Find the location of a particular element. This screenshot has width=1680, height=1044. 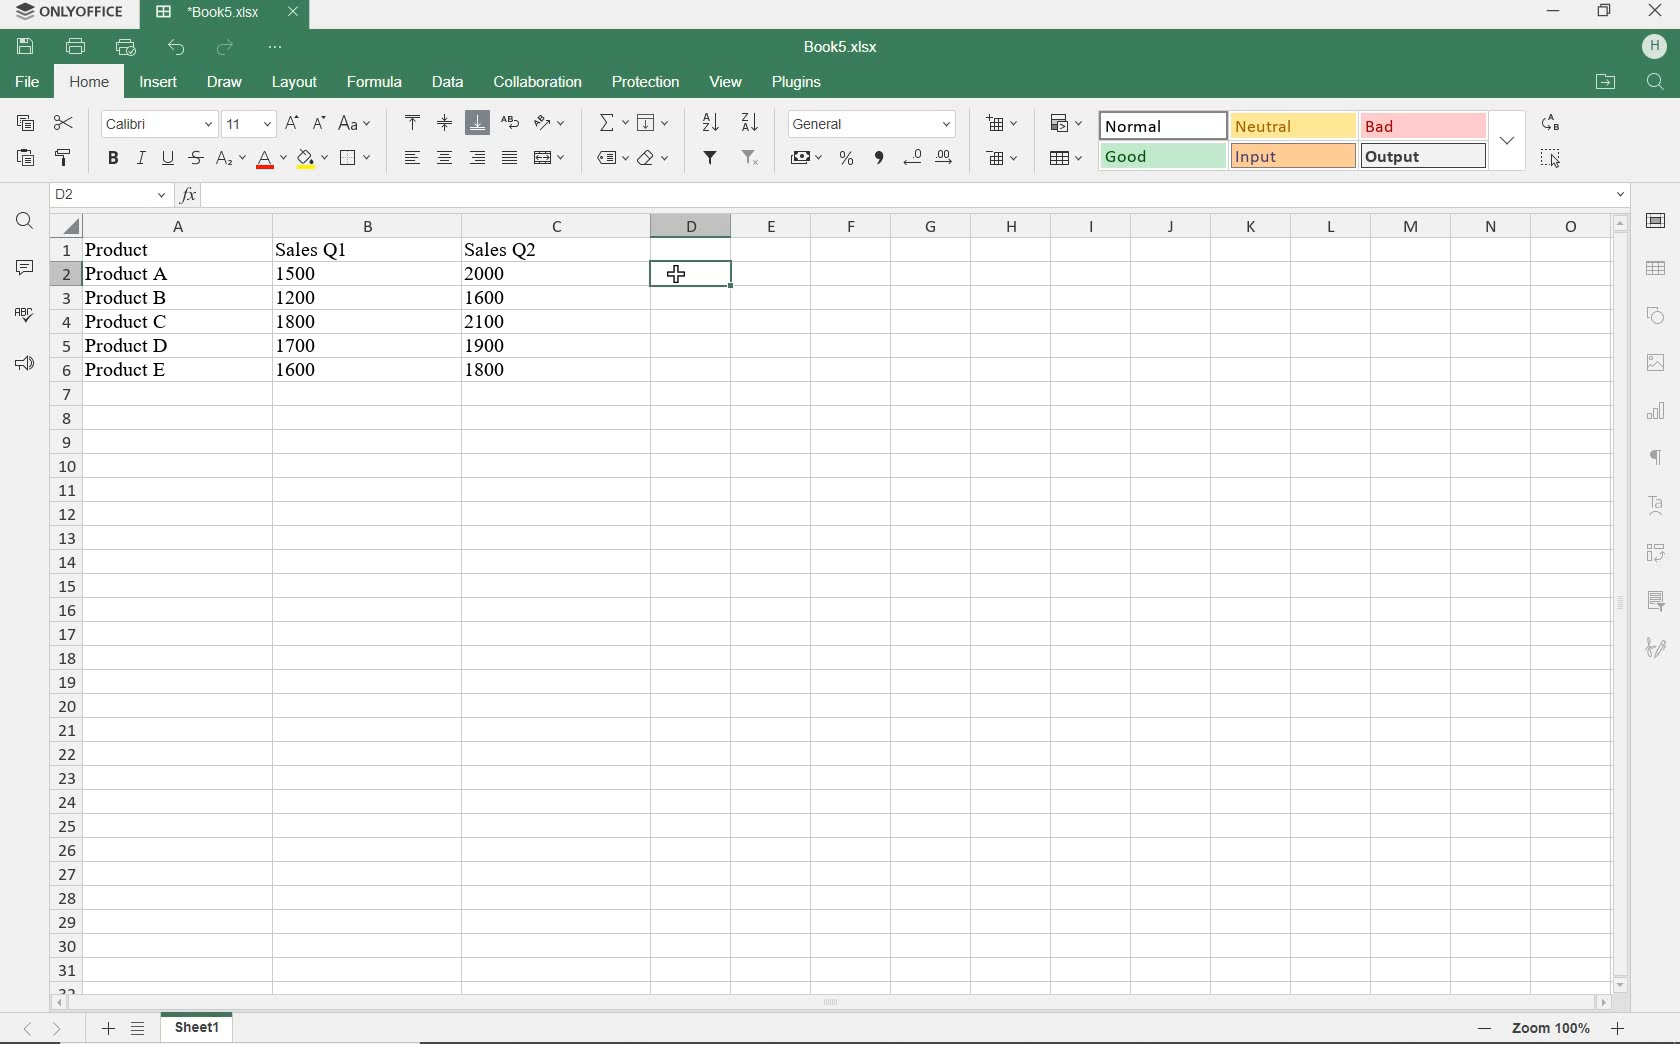

justified is located at coordinates (507, 158).